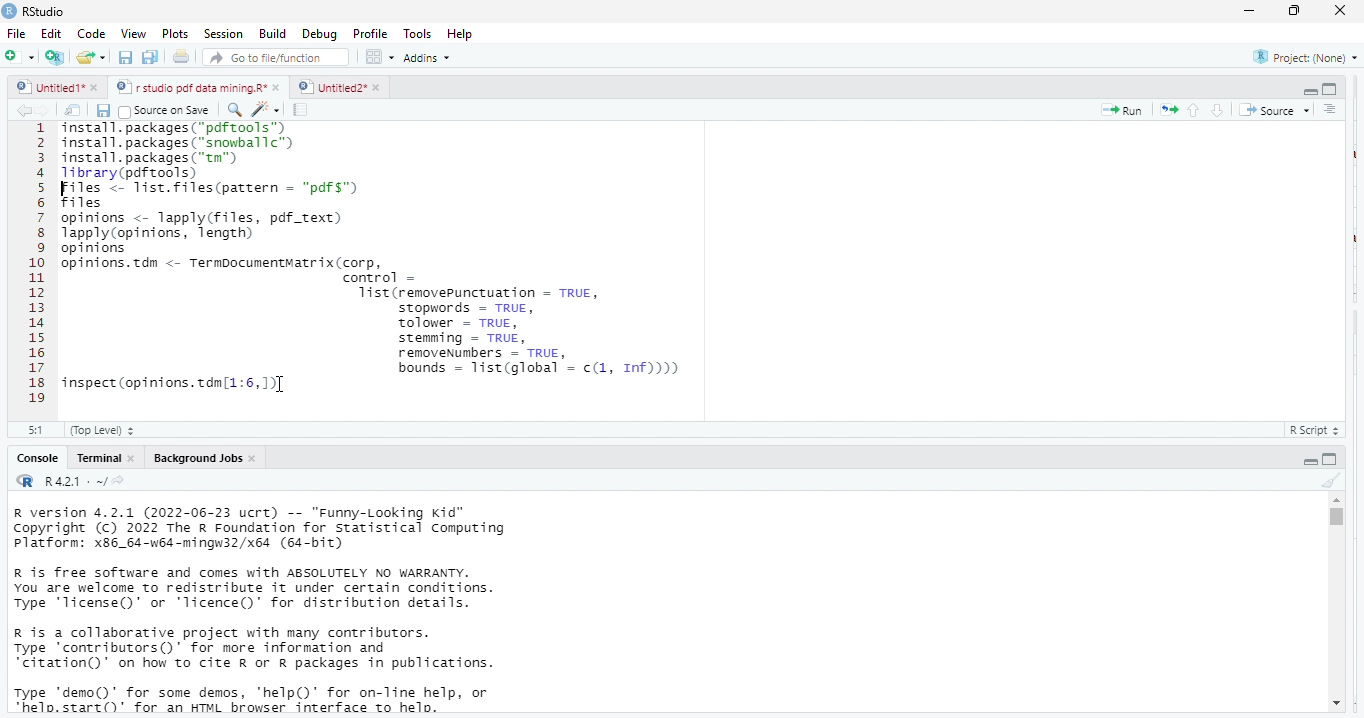  Describe the element at coordinates (222, 34) in the screenshot. I see `session` at that location.